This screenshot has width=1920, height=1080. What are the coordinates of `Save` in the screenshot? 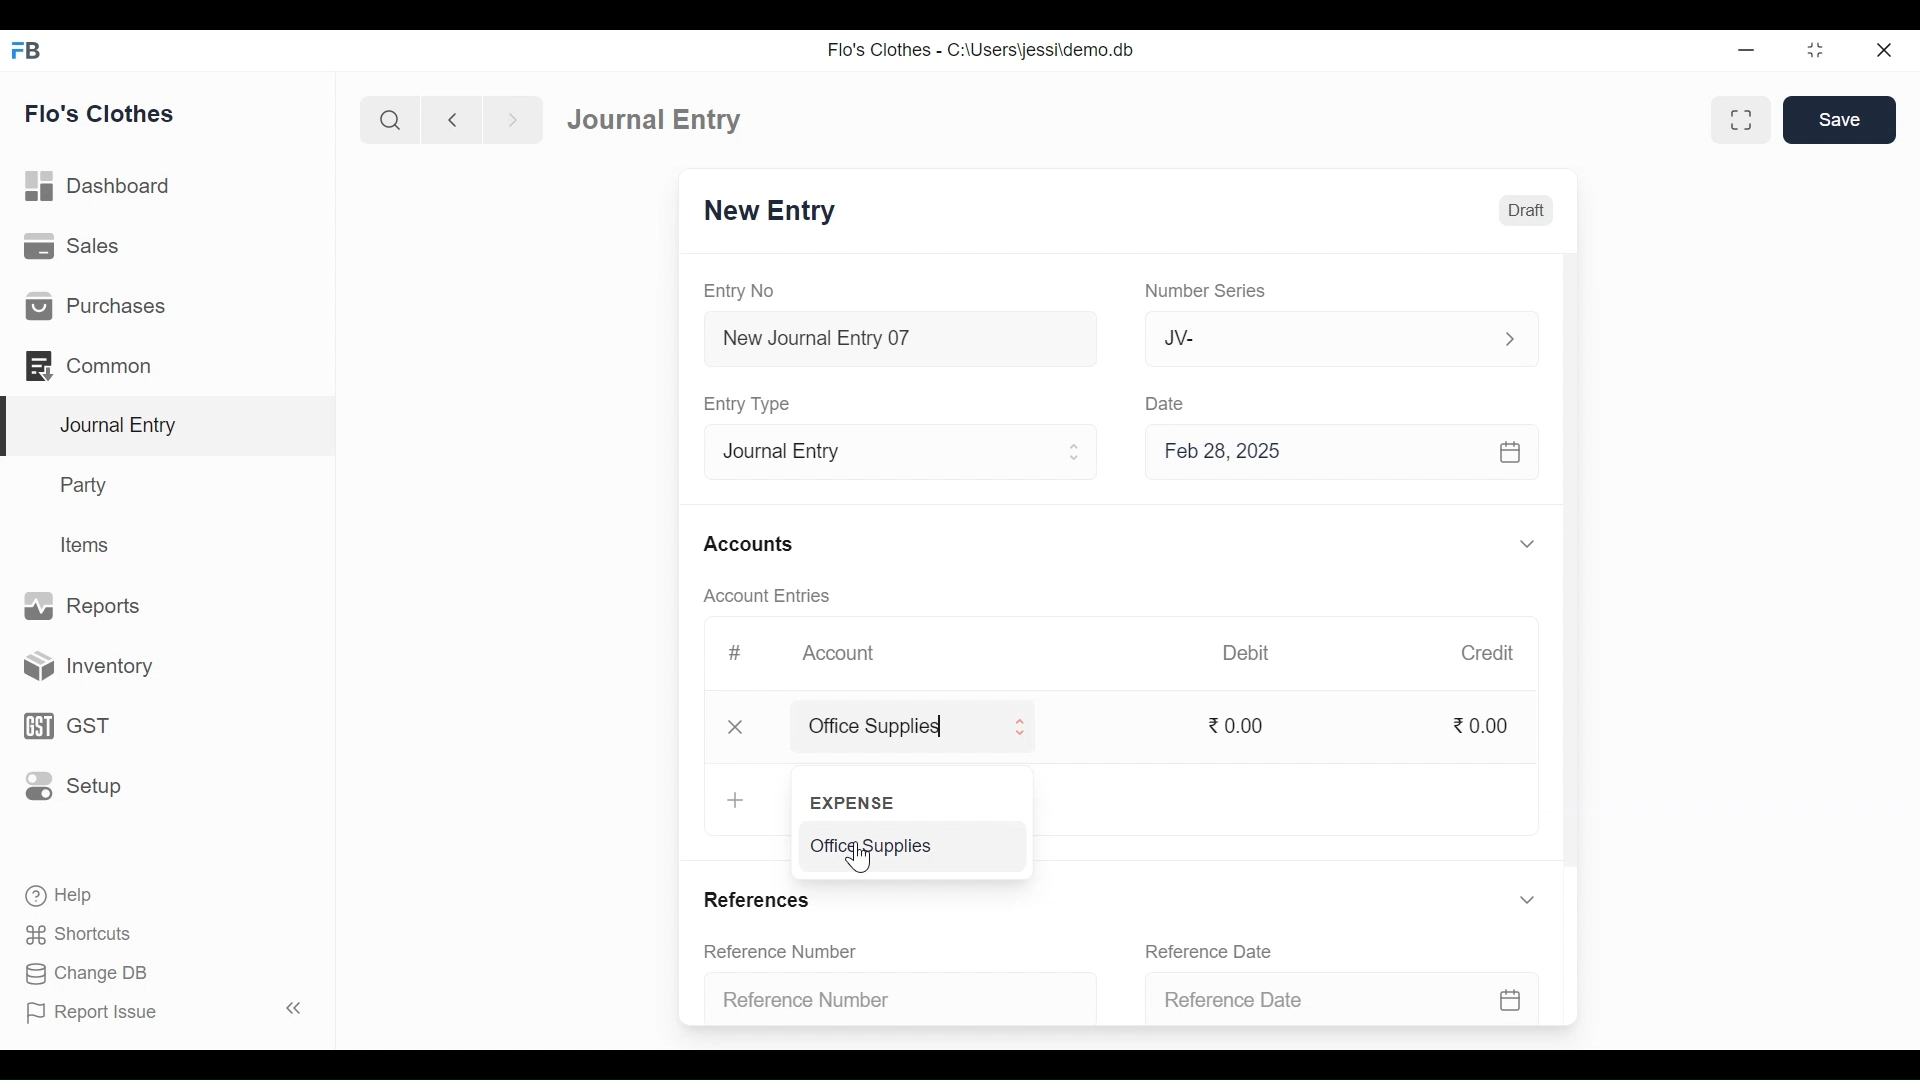 It's located at (1840, 119).